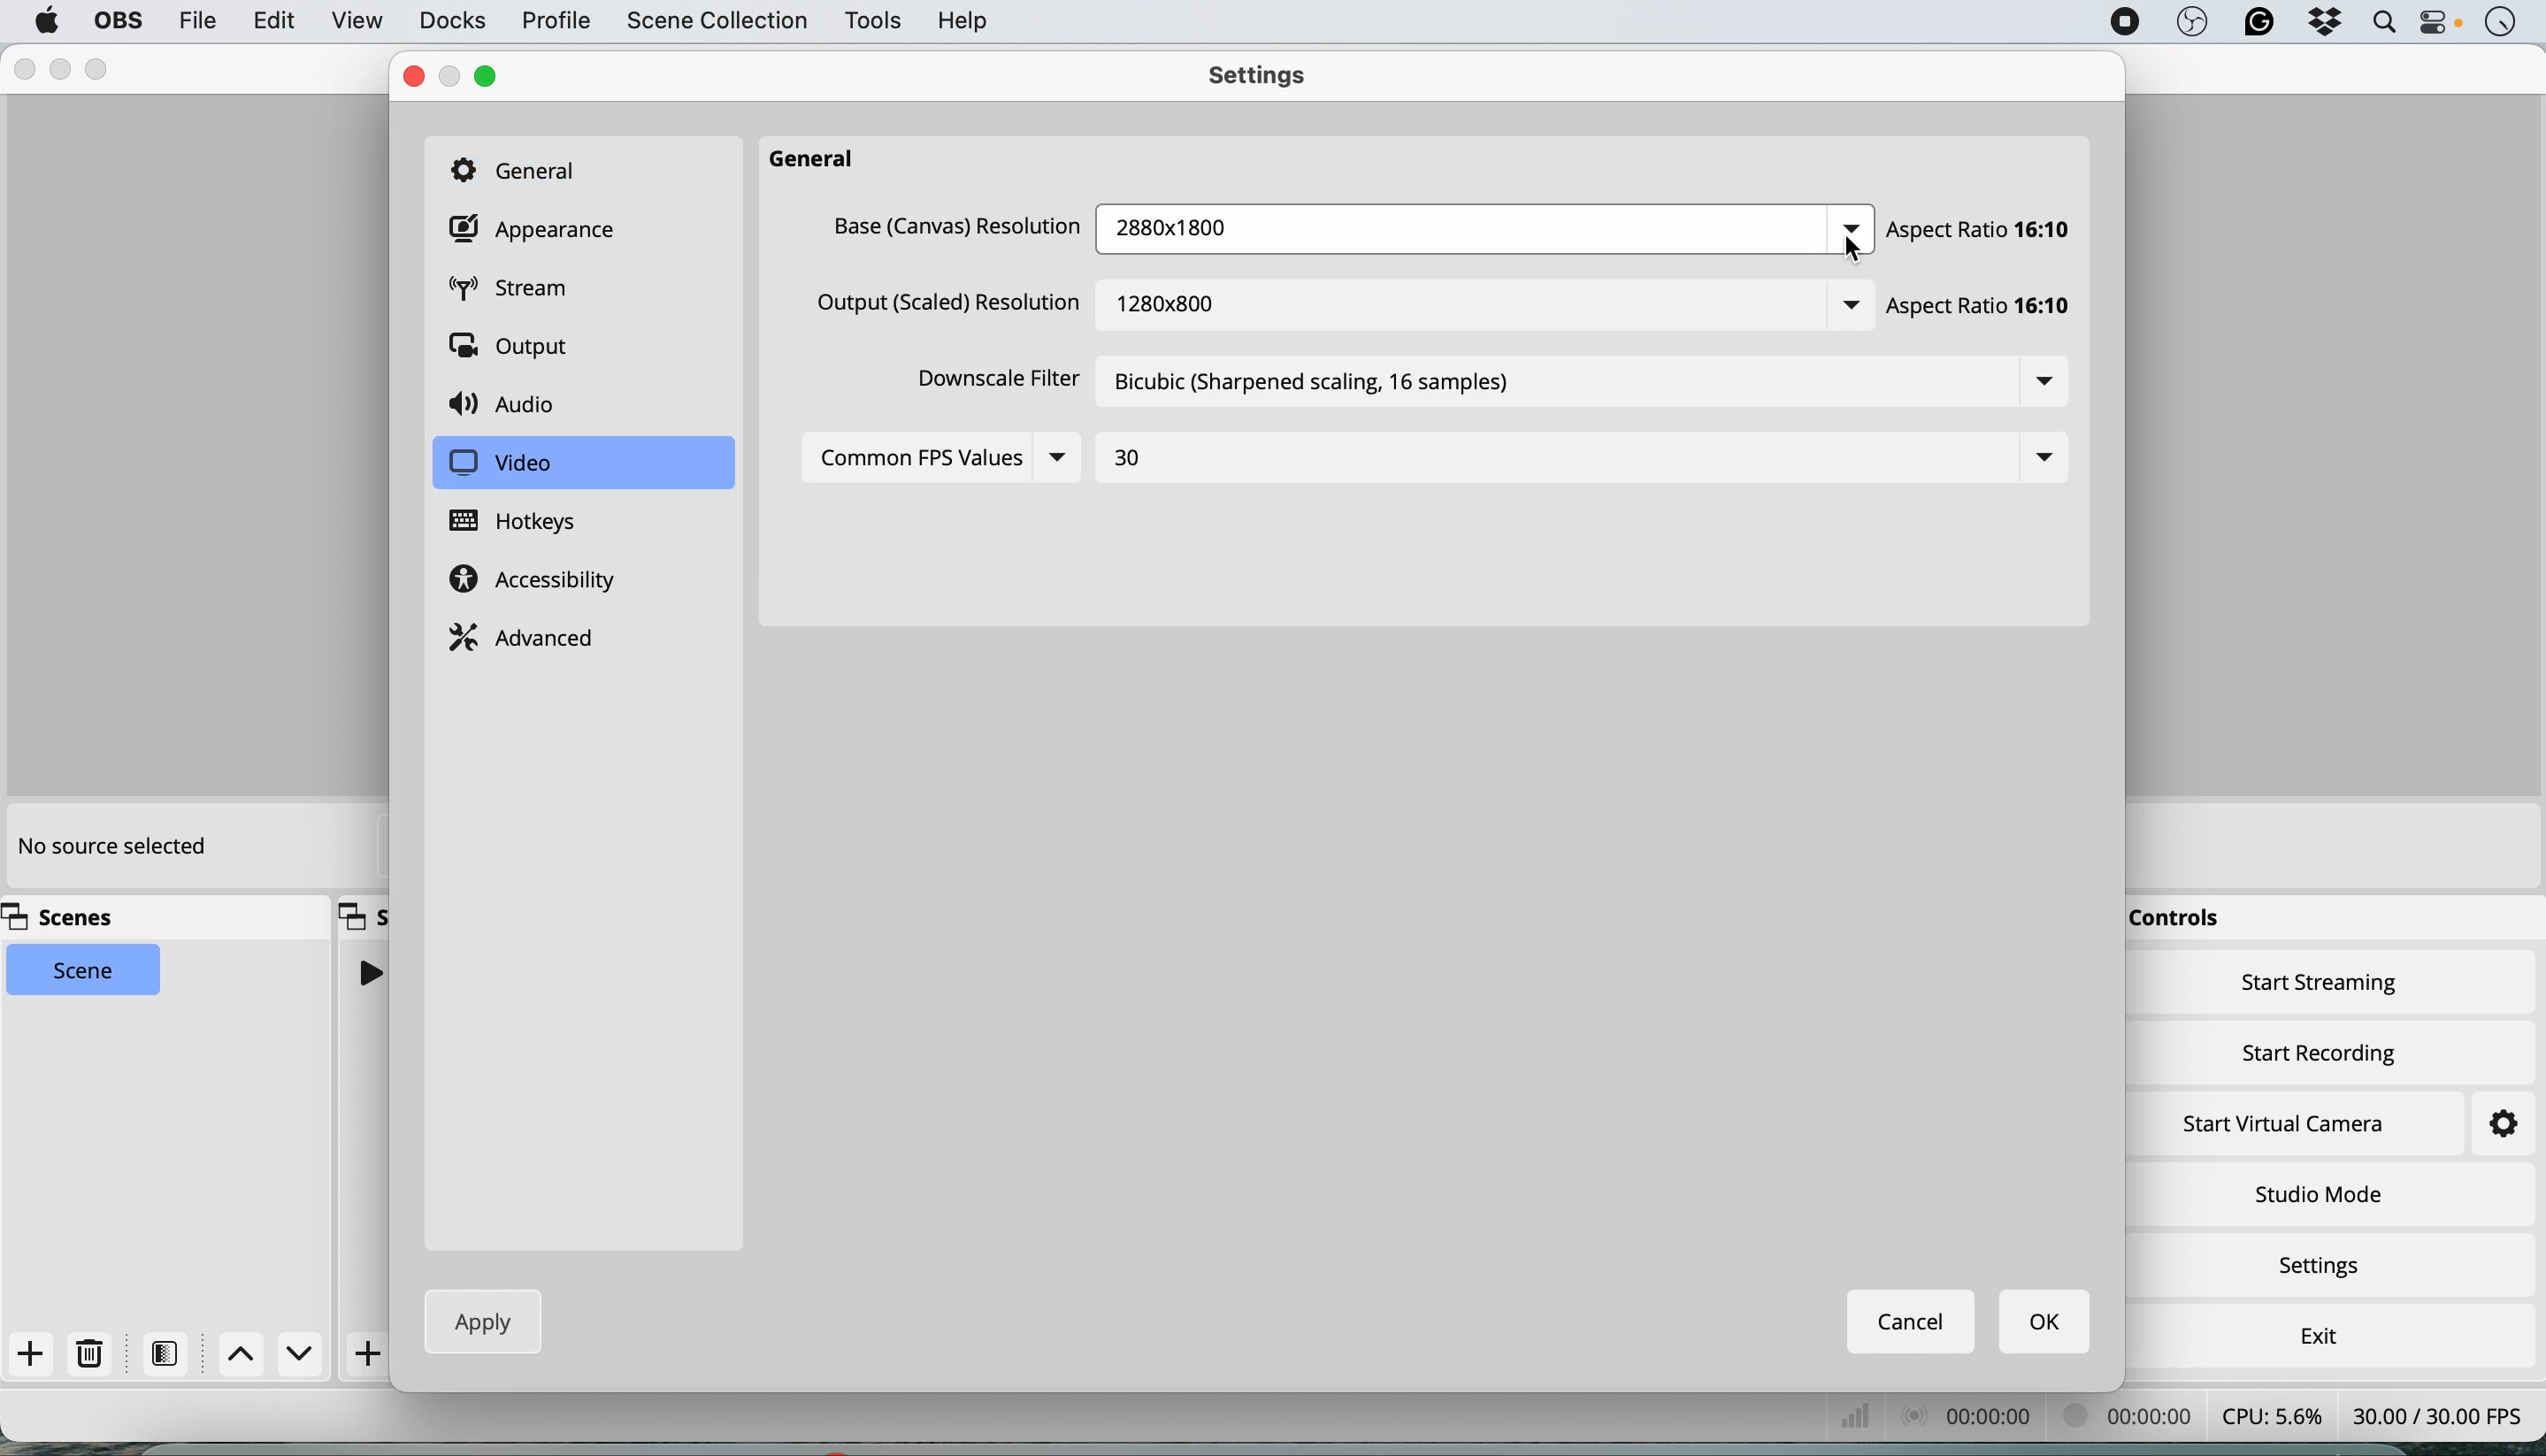 The width and height of the screenshot is (2546, 1456). What do you see at coordinates (524, 168) in the screenshot?
I see `general` at bounding box center [524, 168].